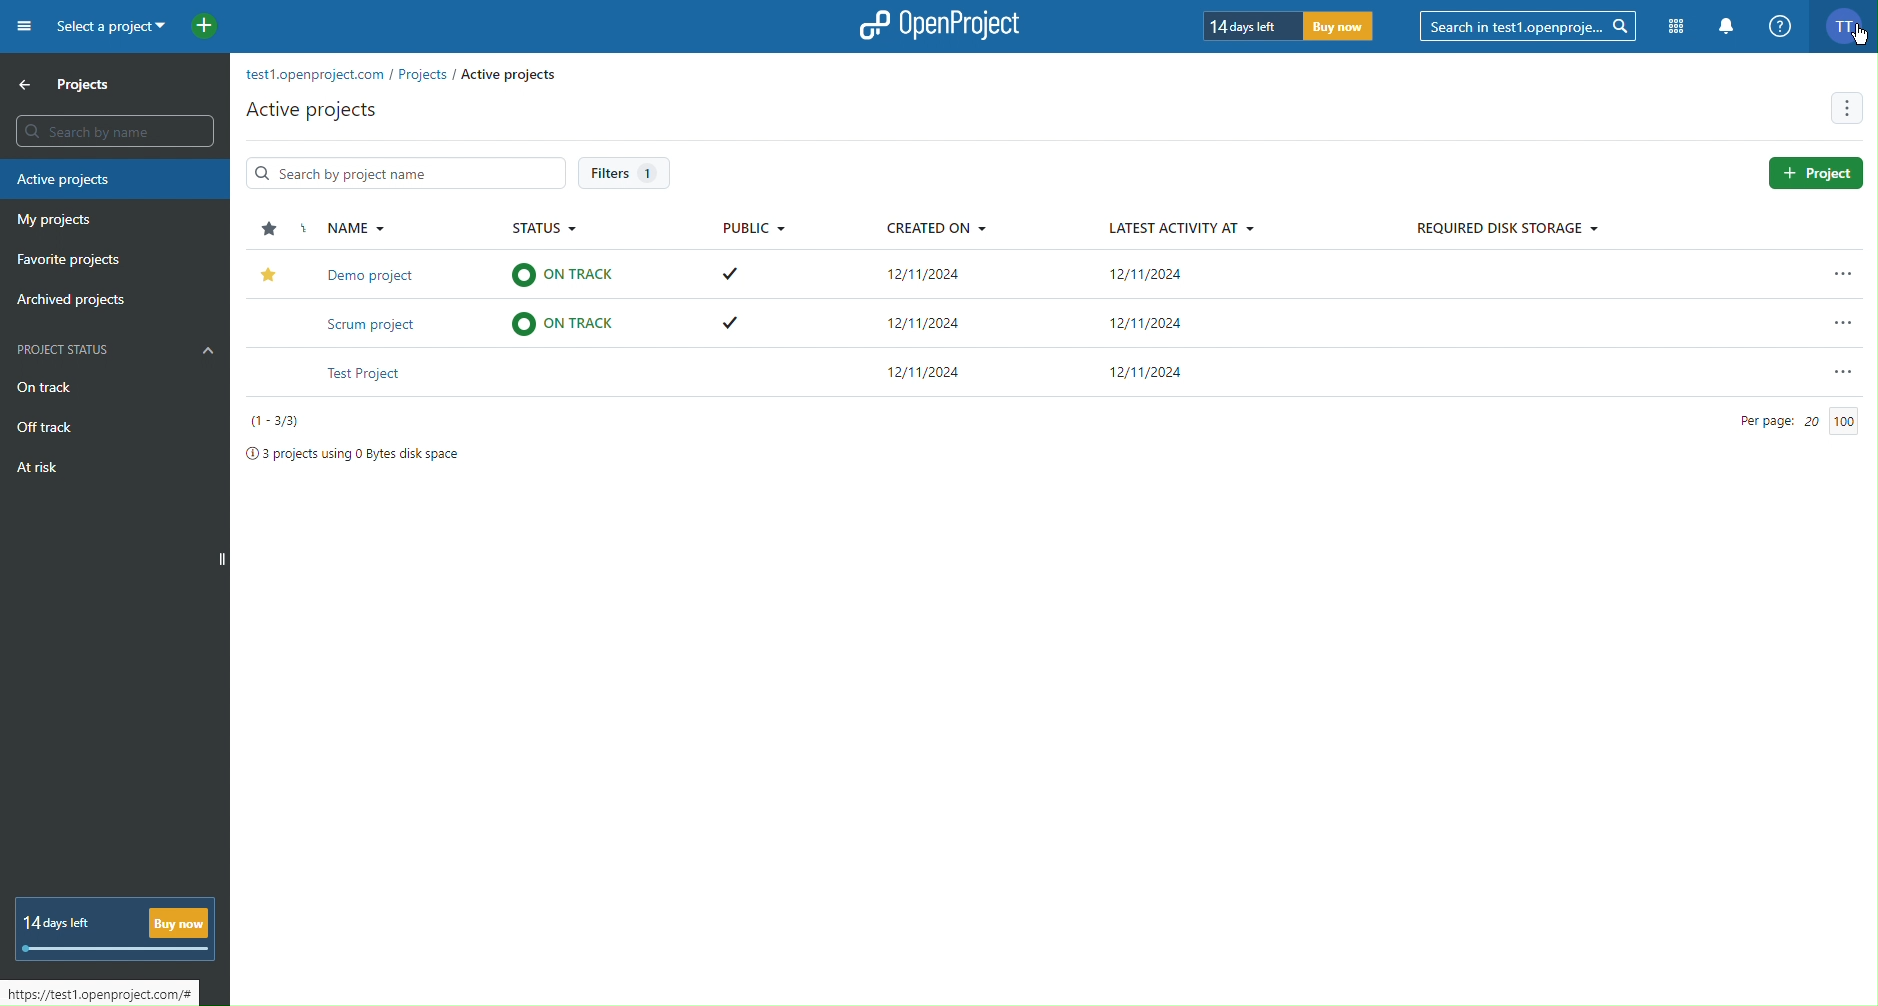 The image size is (1878, 1006). What do you see at coordinates (752, 224) in the screenshot?
I see `Public` at bounding box center [752, 224].